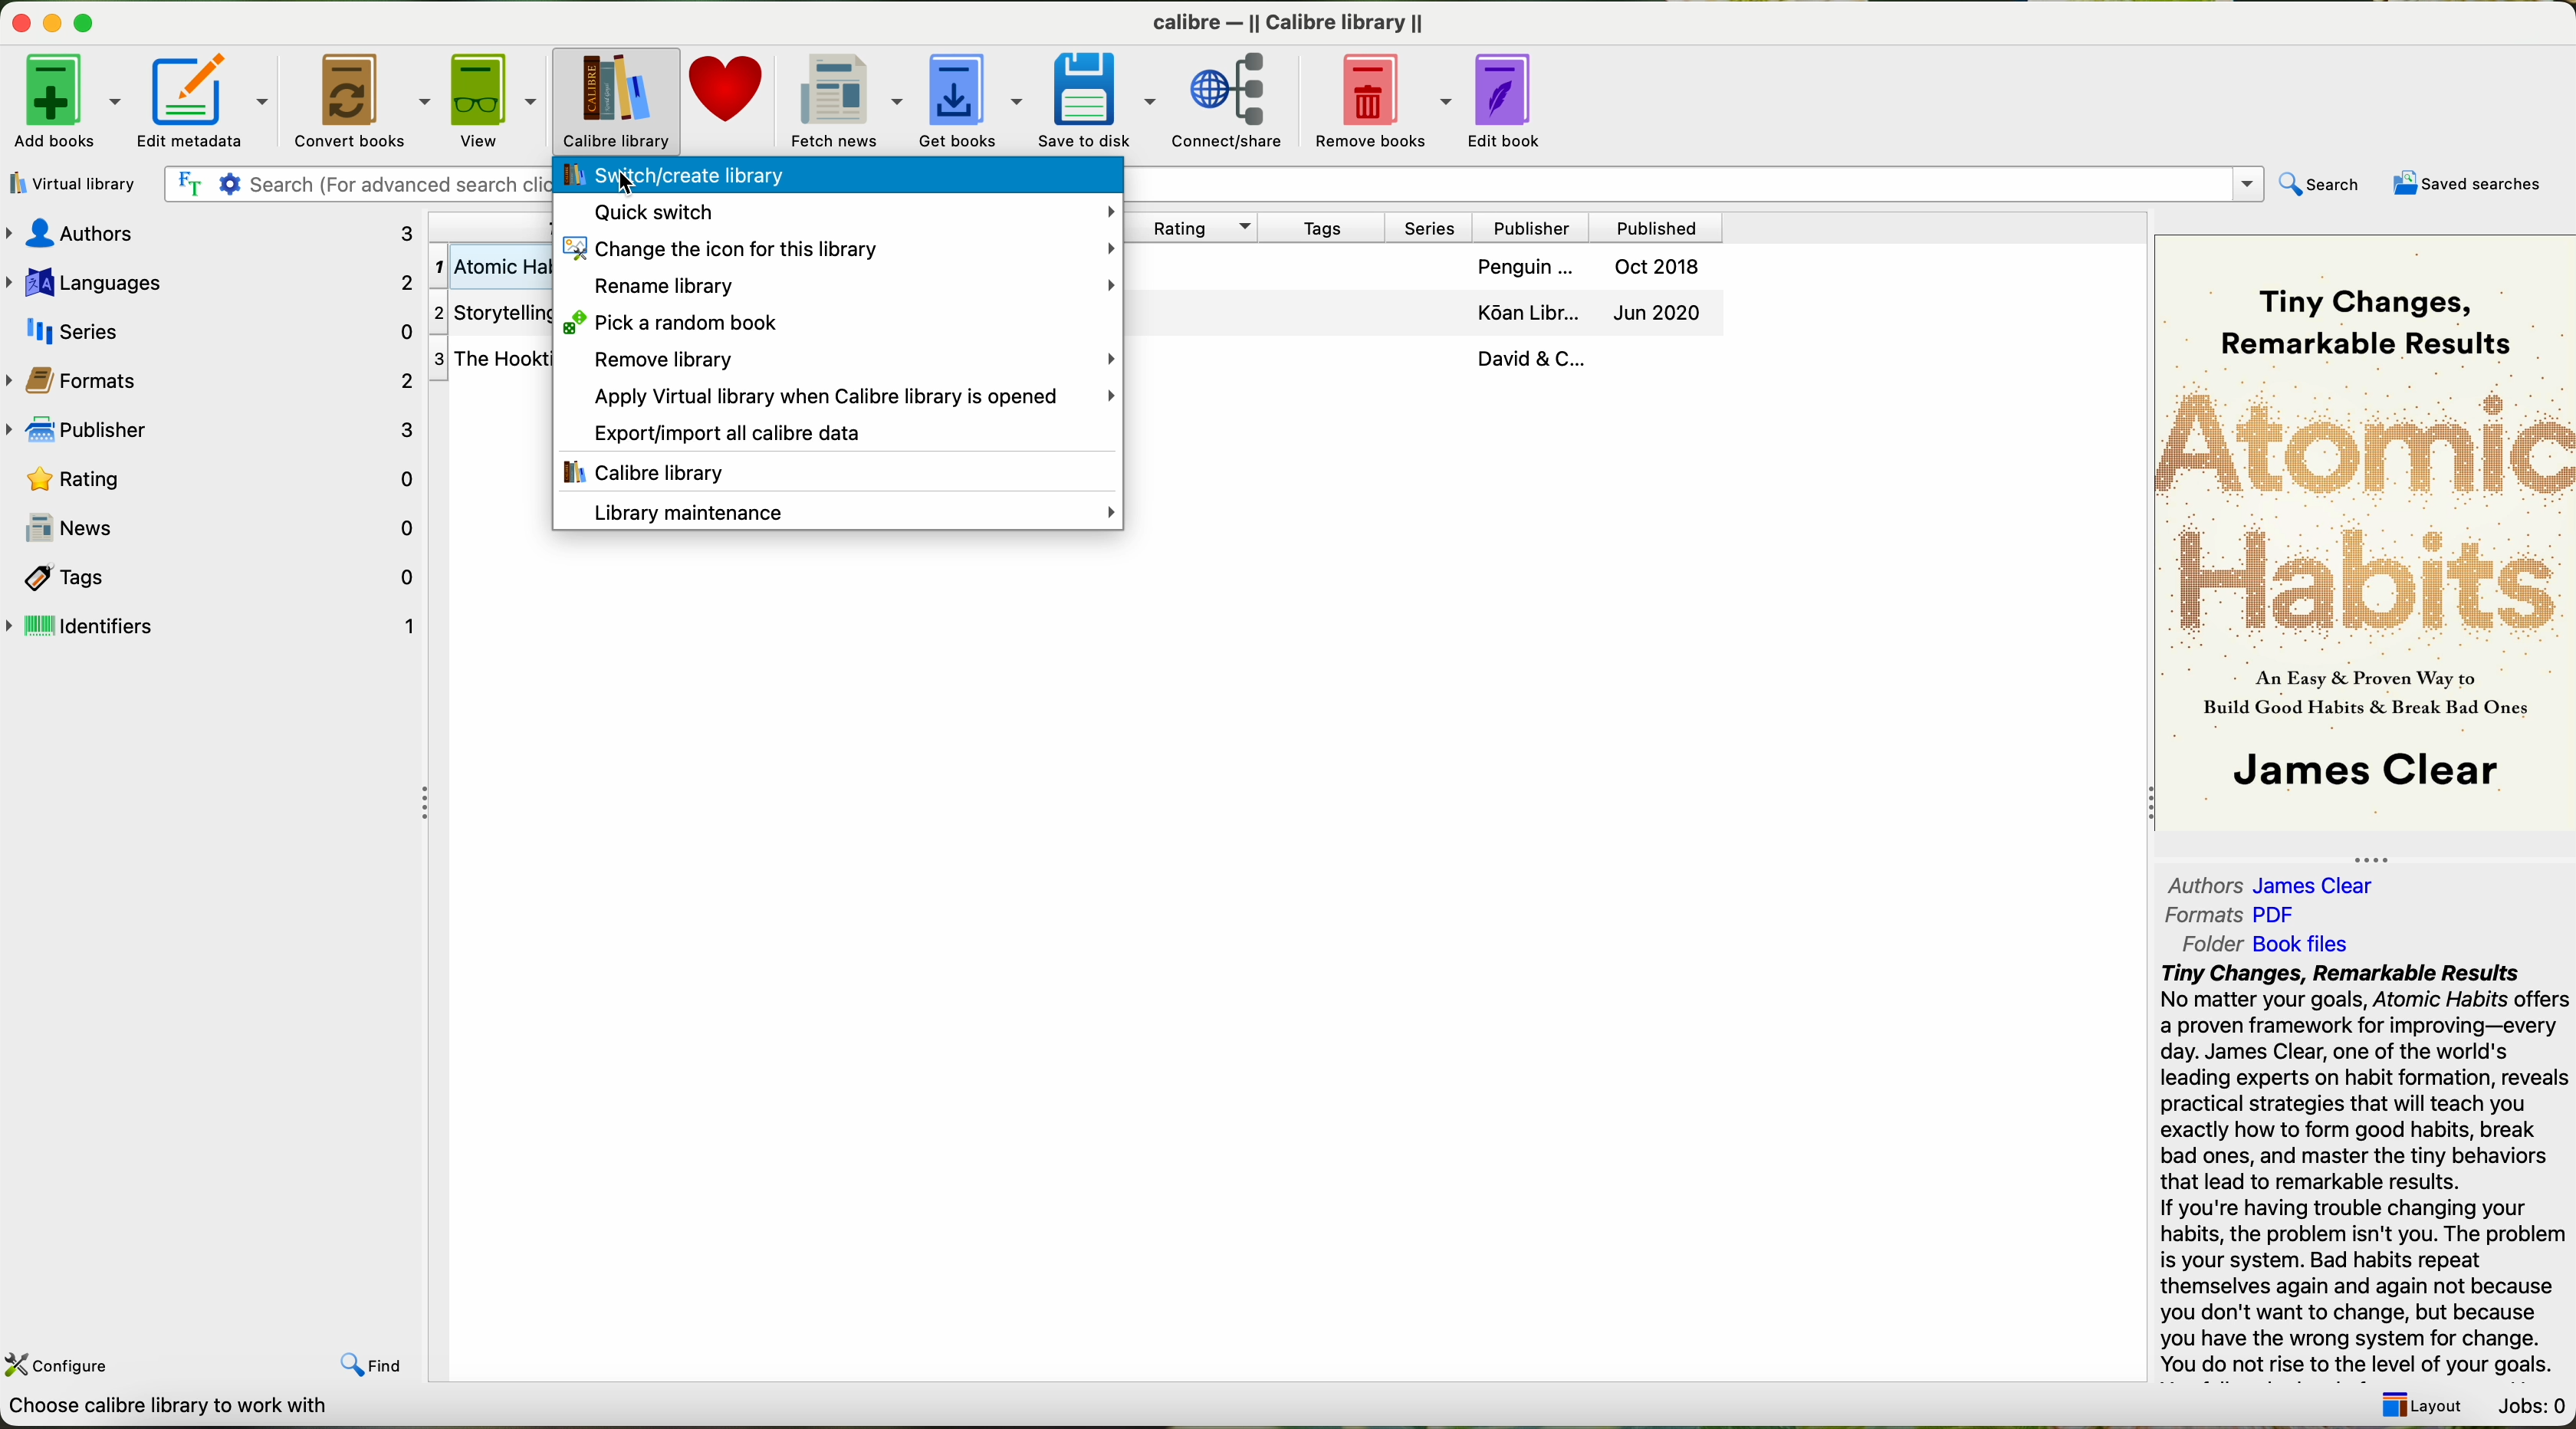  What do you see at coordinates (61, 1363) in the screenshot?
I see `configure` at bounding box center [61, 1363].